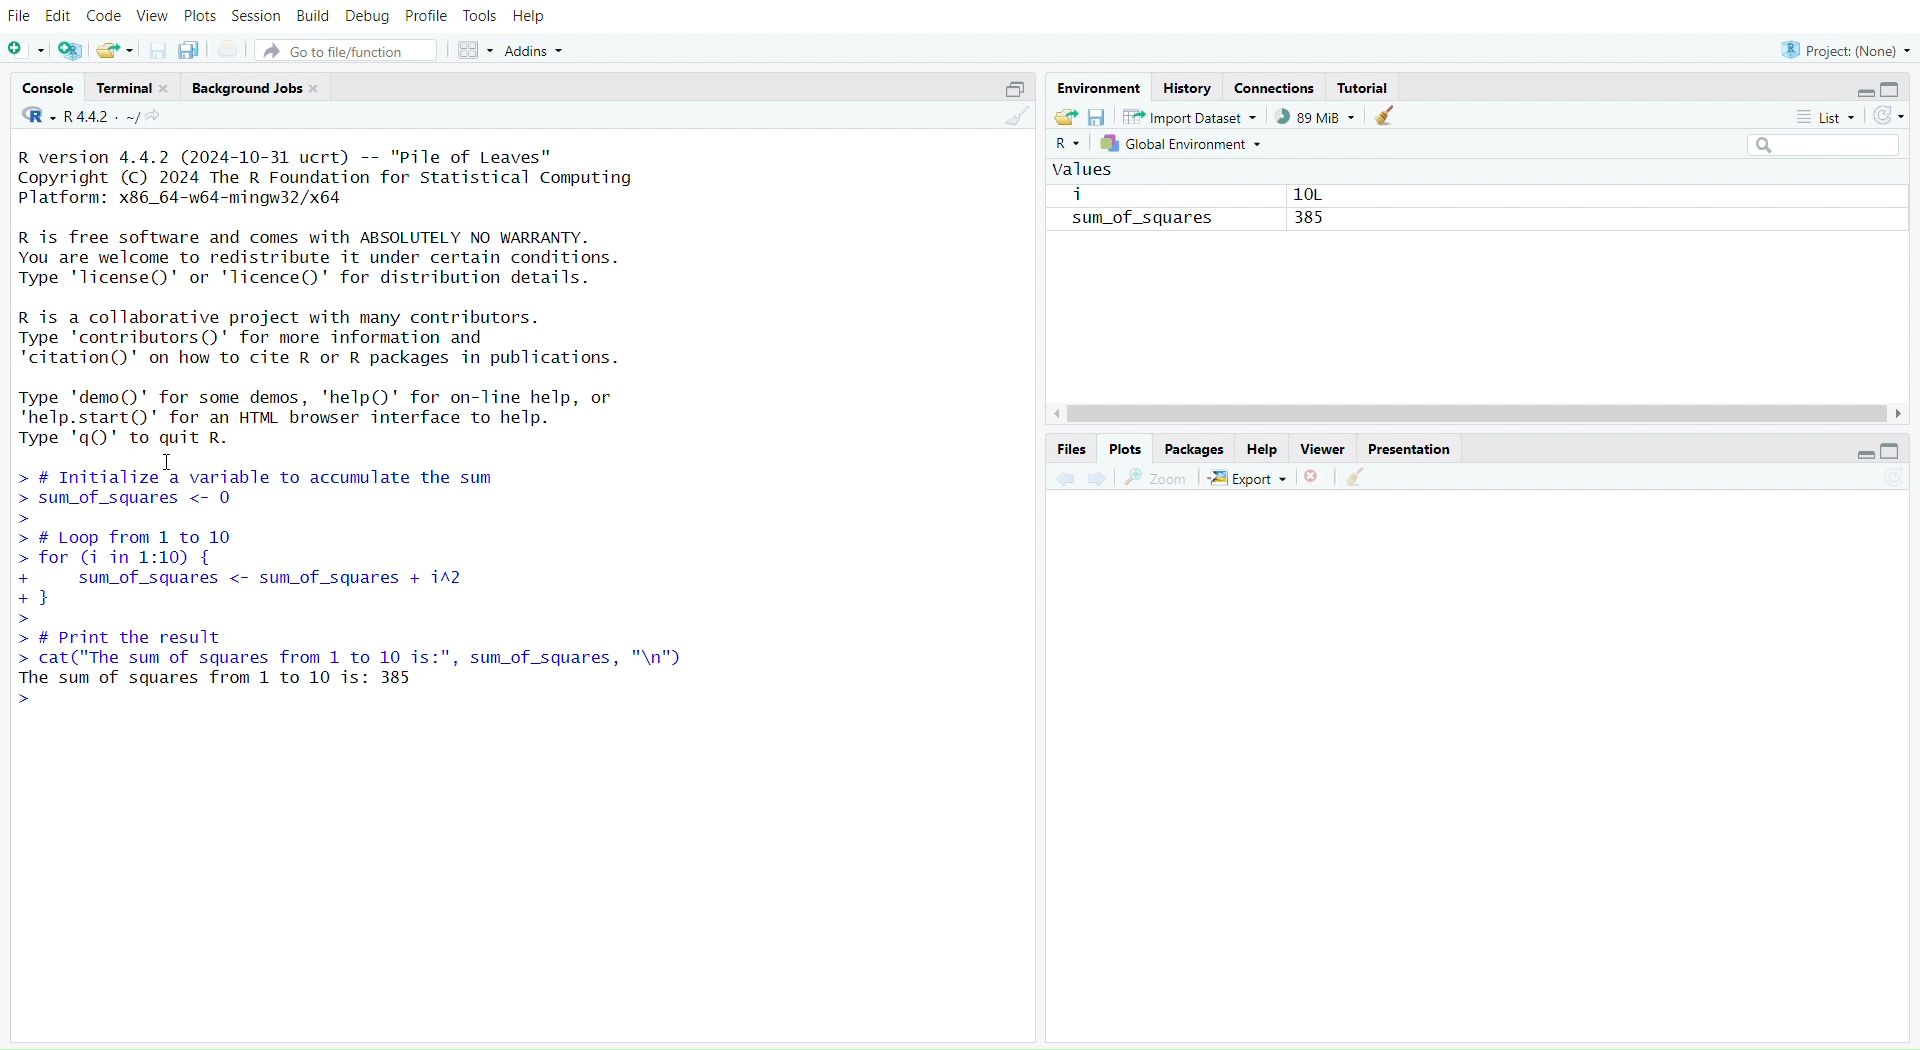 This screenshot has width=1920, height=1050. Describe the element at coordinates (1066, 118) in the screenshot. I see `load workspace` at that location.